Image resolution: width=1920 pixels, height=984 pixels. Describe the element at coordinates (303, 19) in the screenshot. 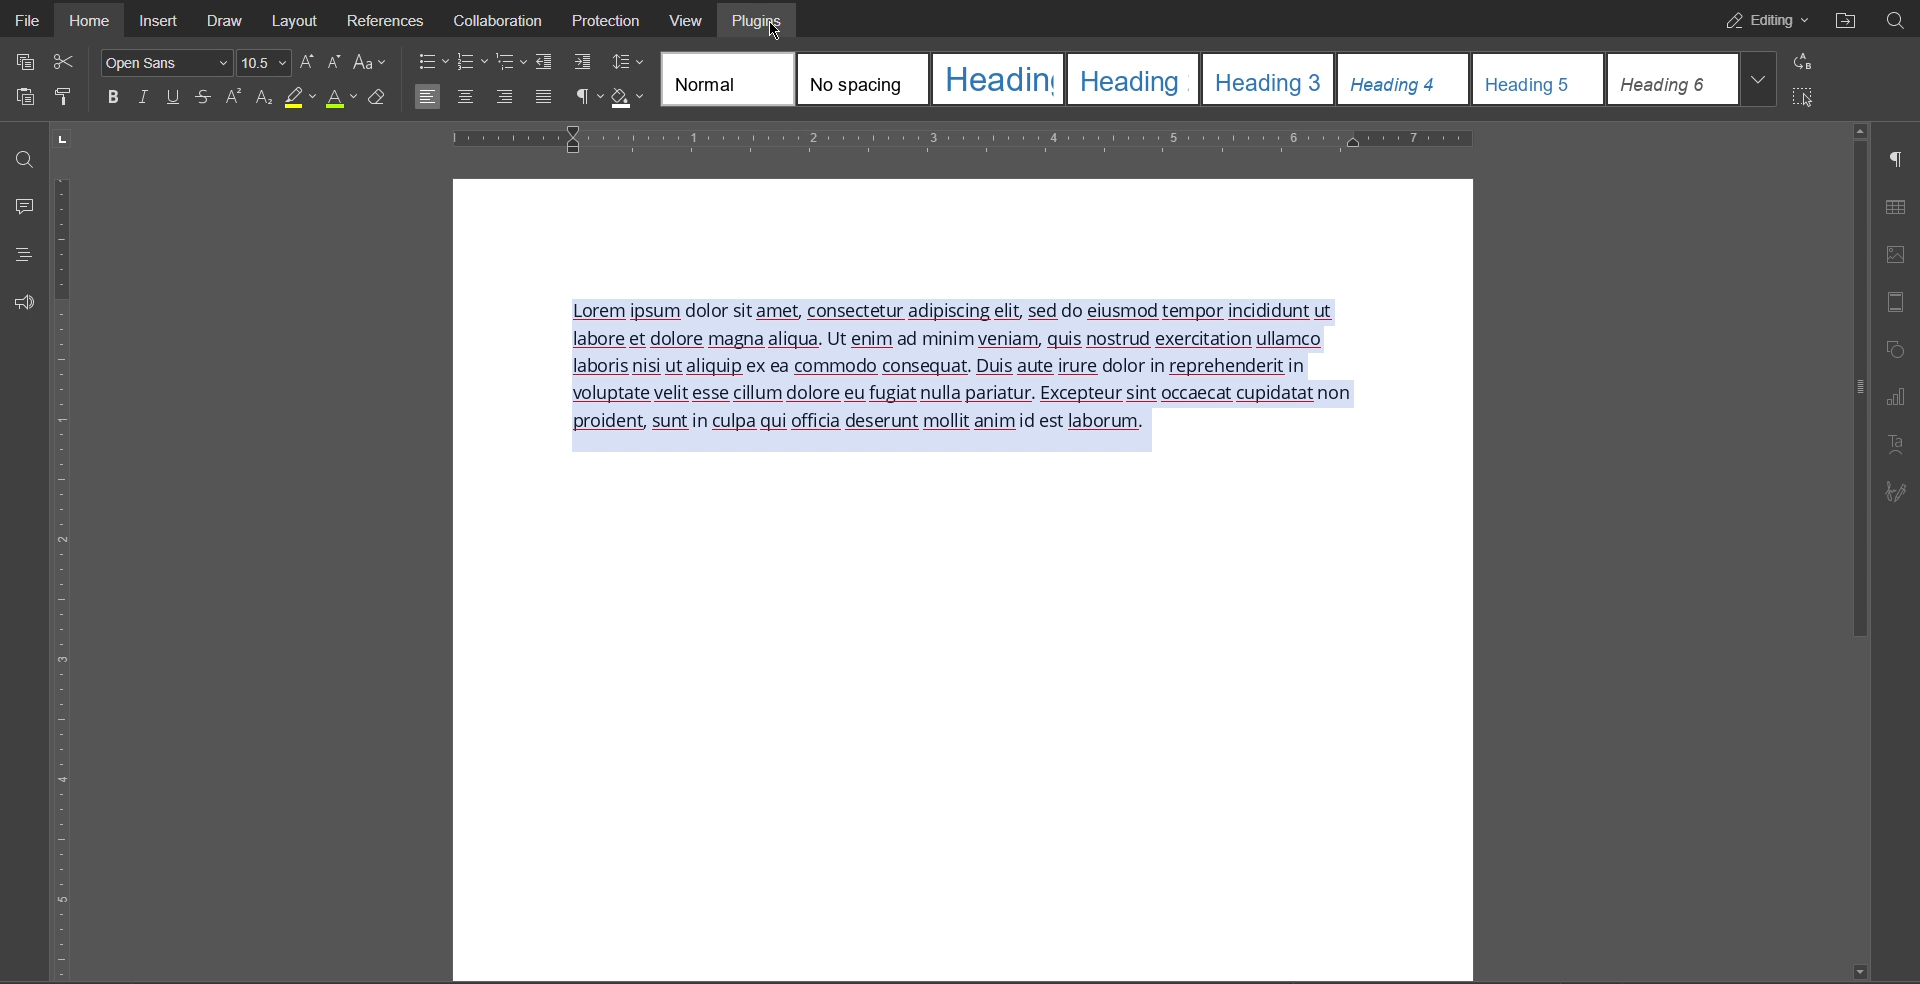

I see `Layout` at that location.